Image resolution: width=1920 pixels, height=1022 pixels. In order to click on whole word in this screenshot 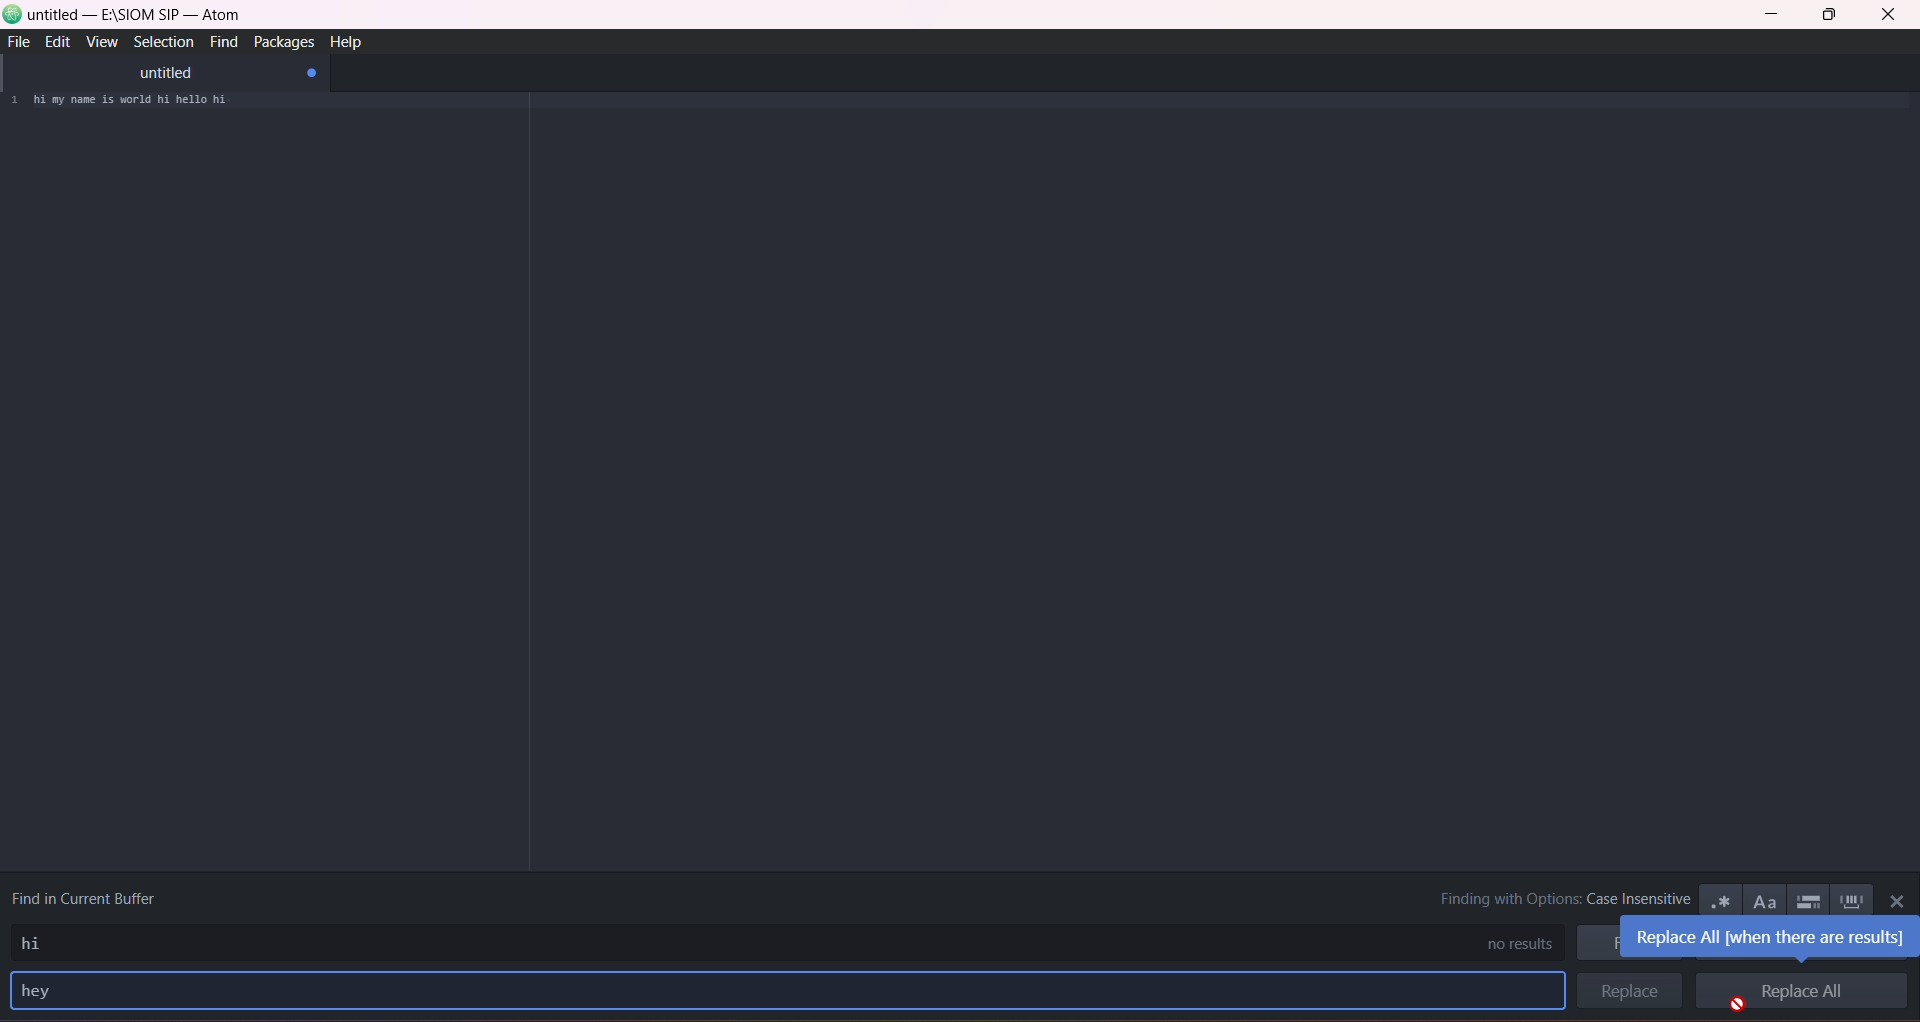, I will do `click(1851, 899)`.